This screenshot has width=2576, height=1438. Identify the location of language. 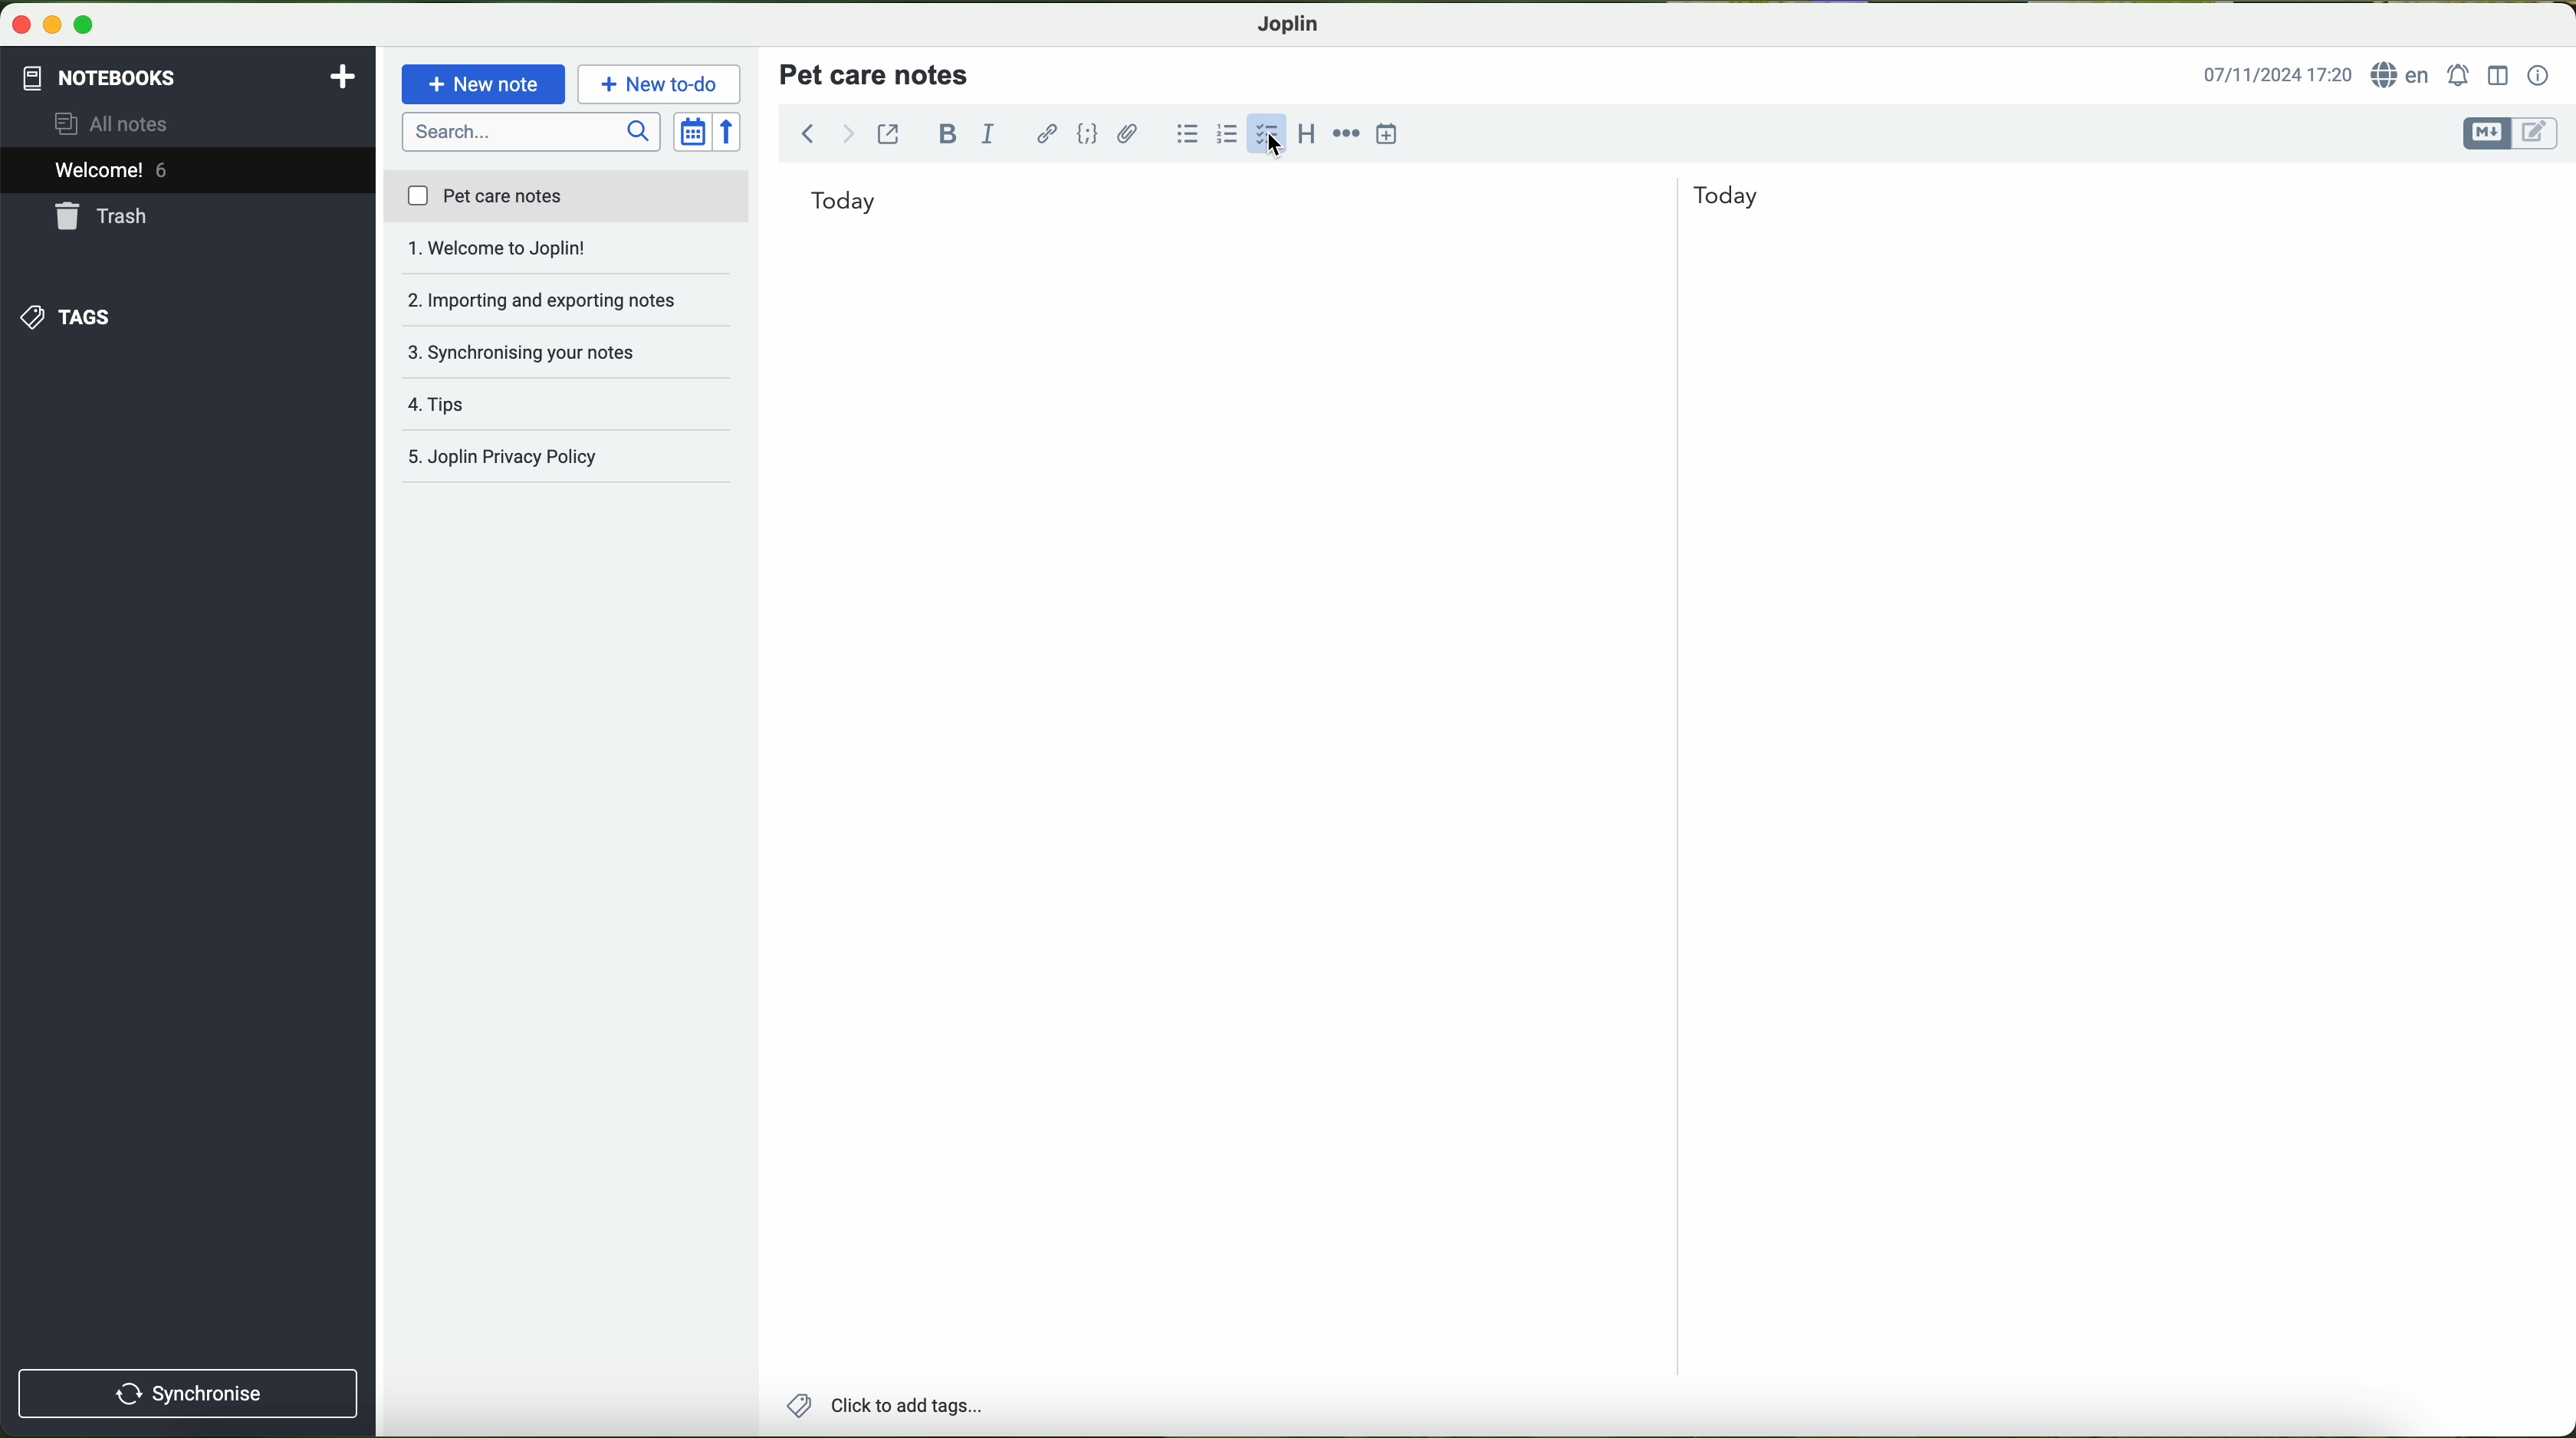
(2404, 76).